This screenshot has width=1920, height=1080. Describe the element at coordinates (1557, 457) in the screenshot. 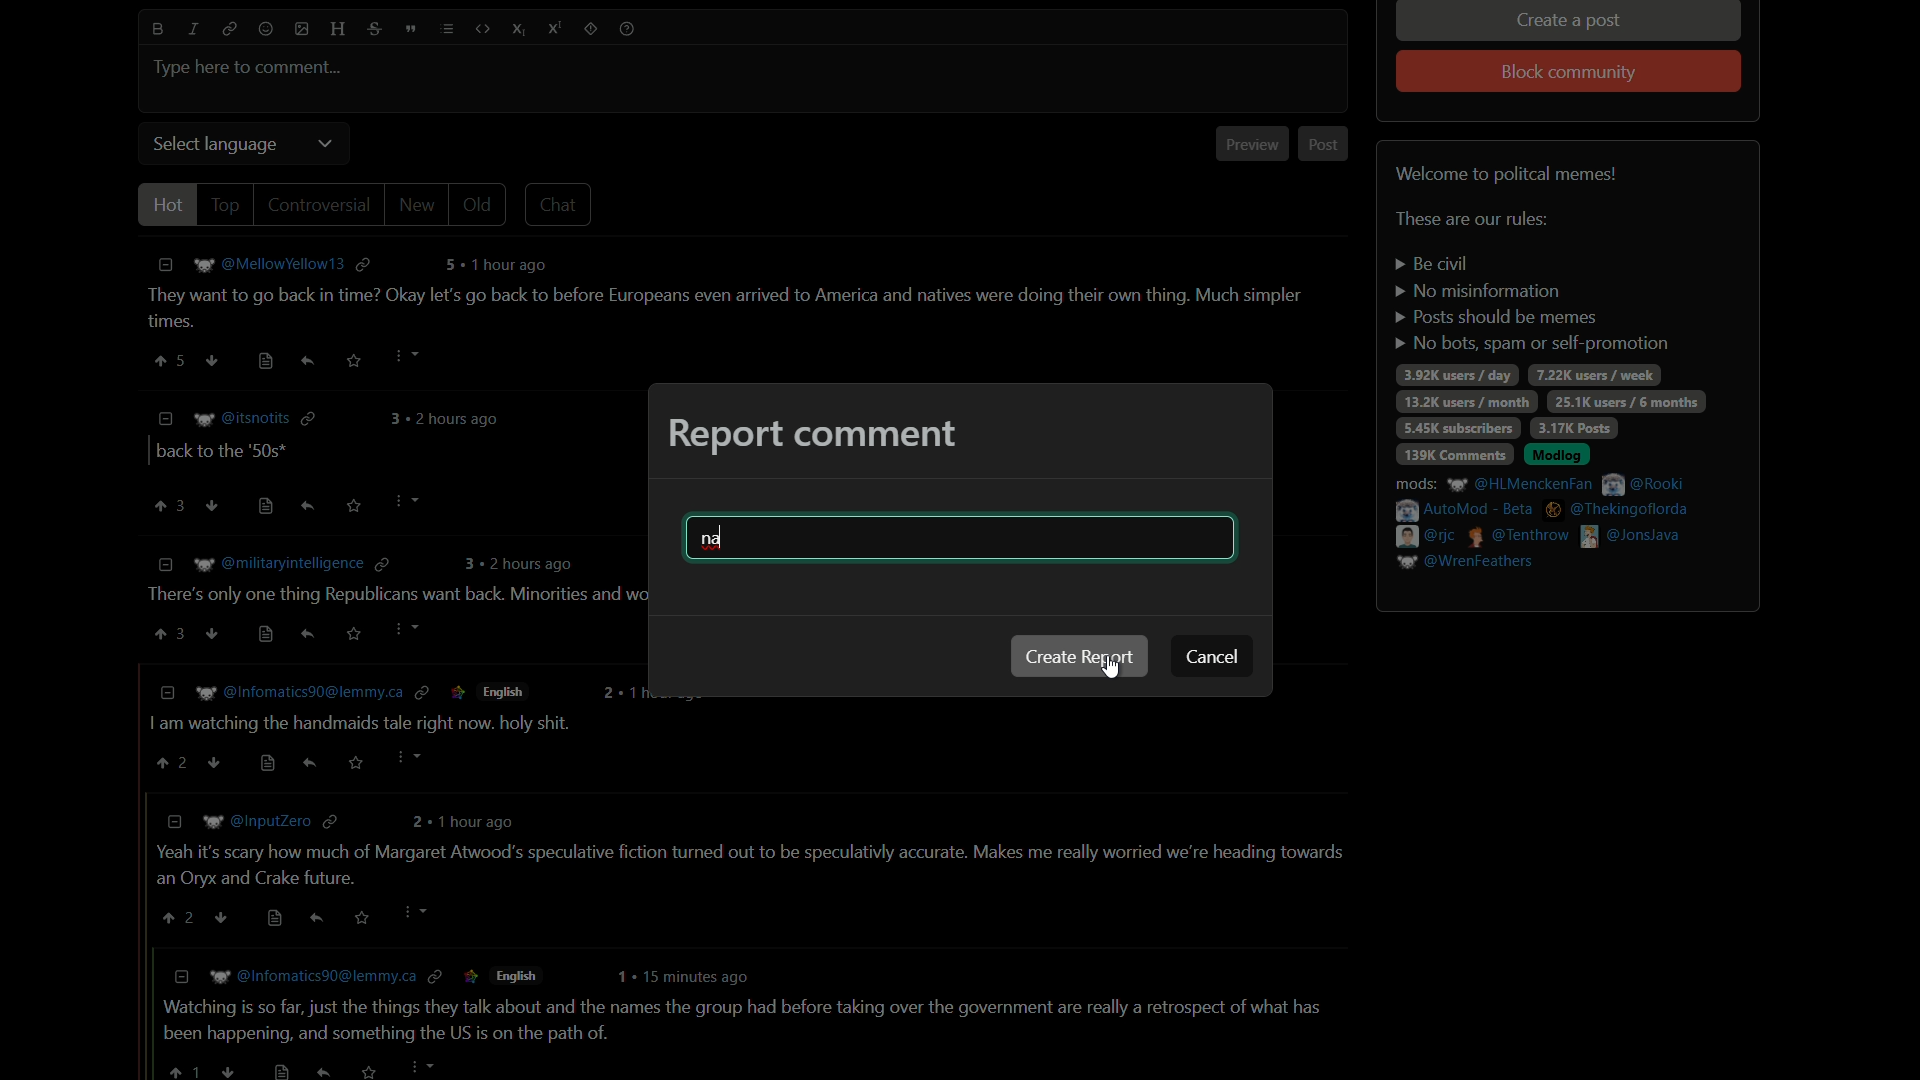

I see `modlog` at that location.